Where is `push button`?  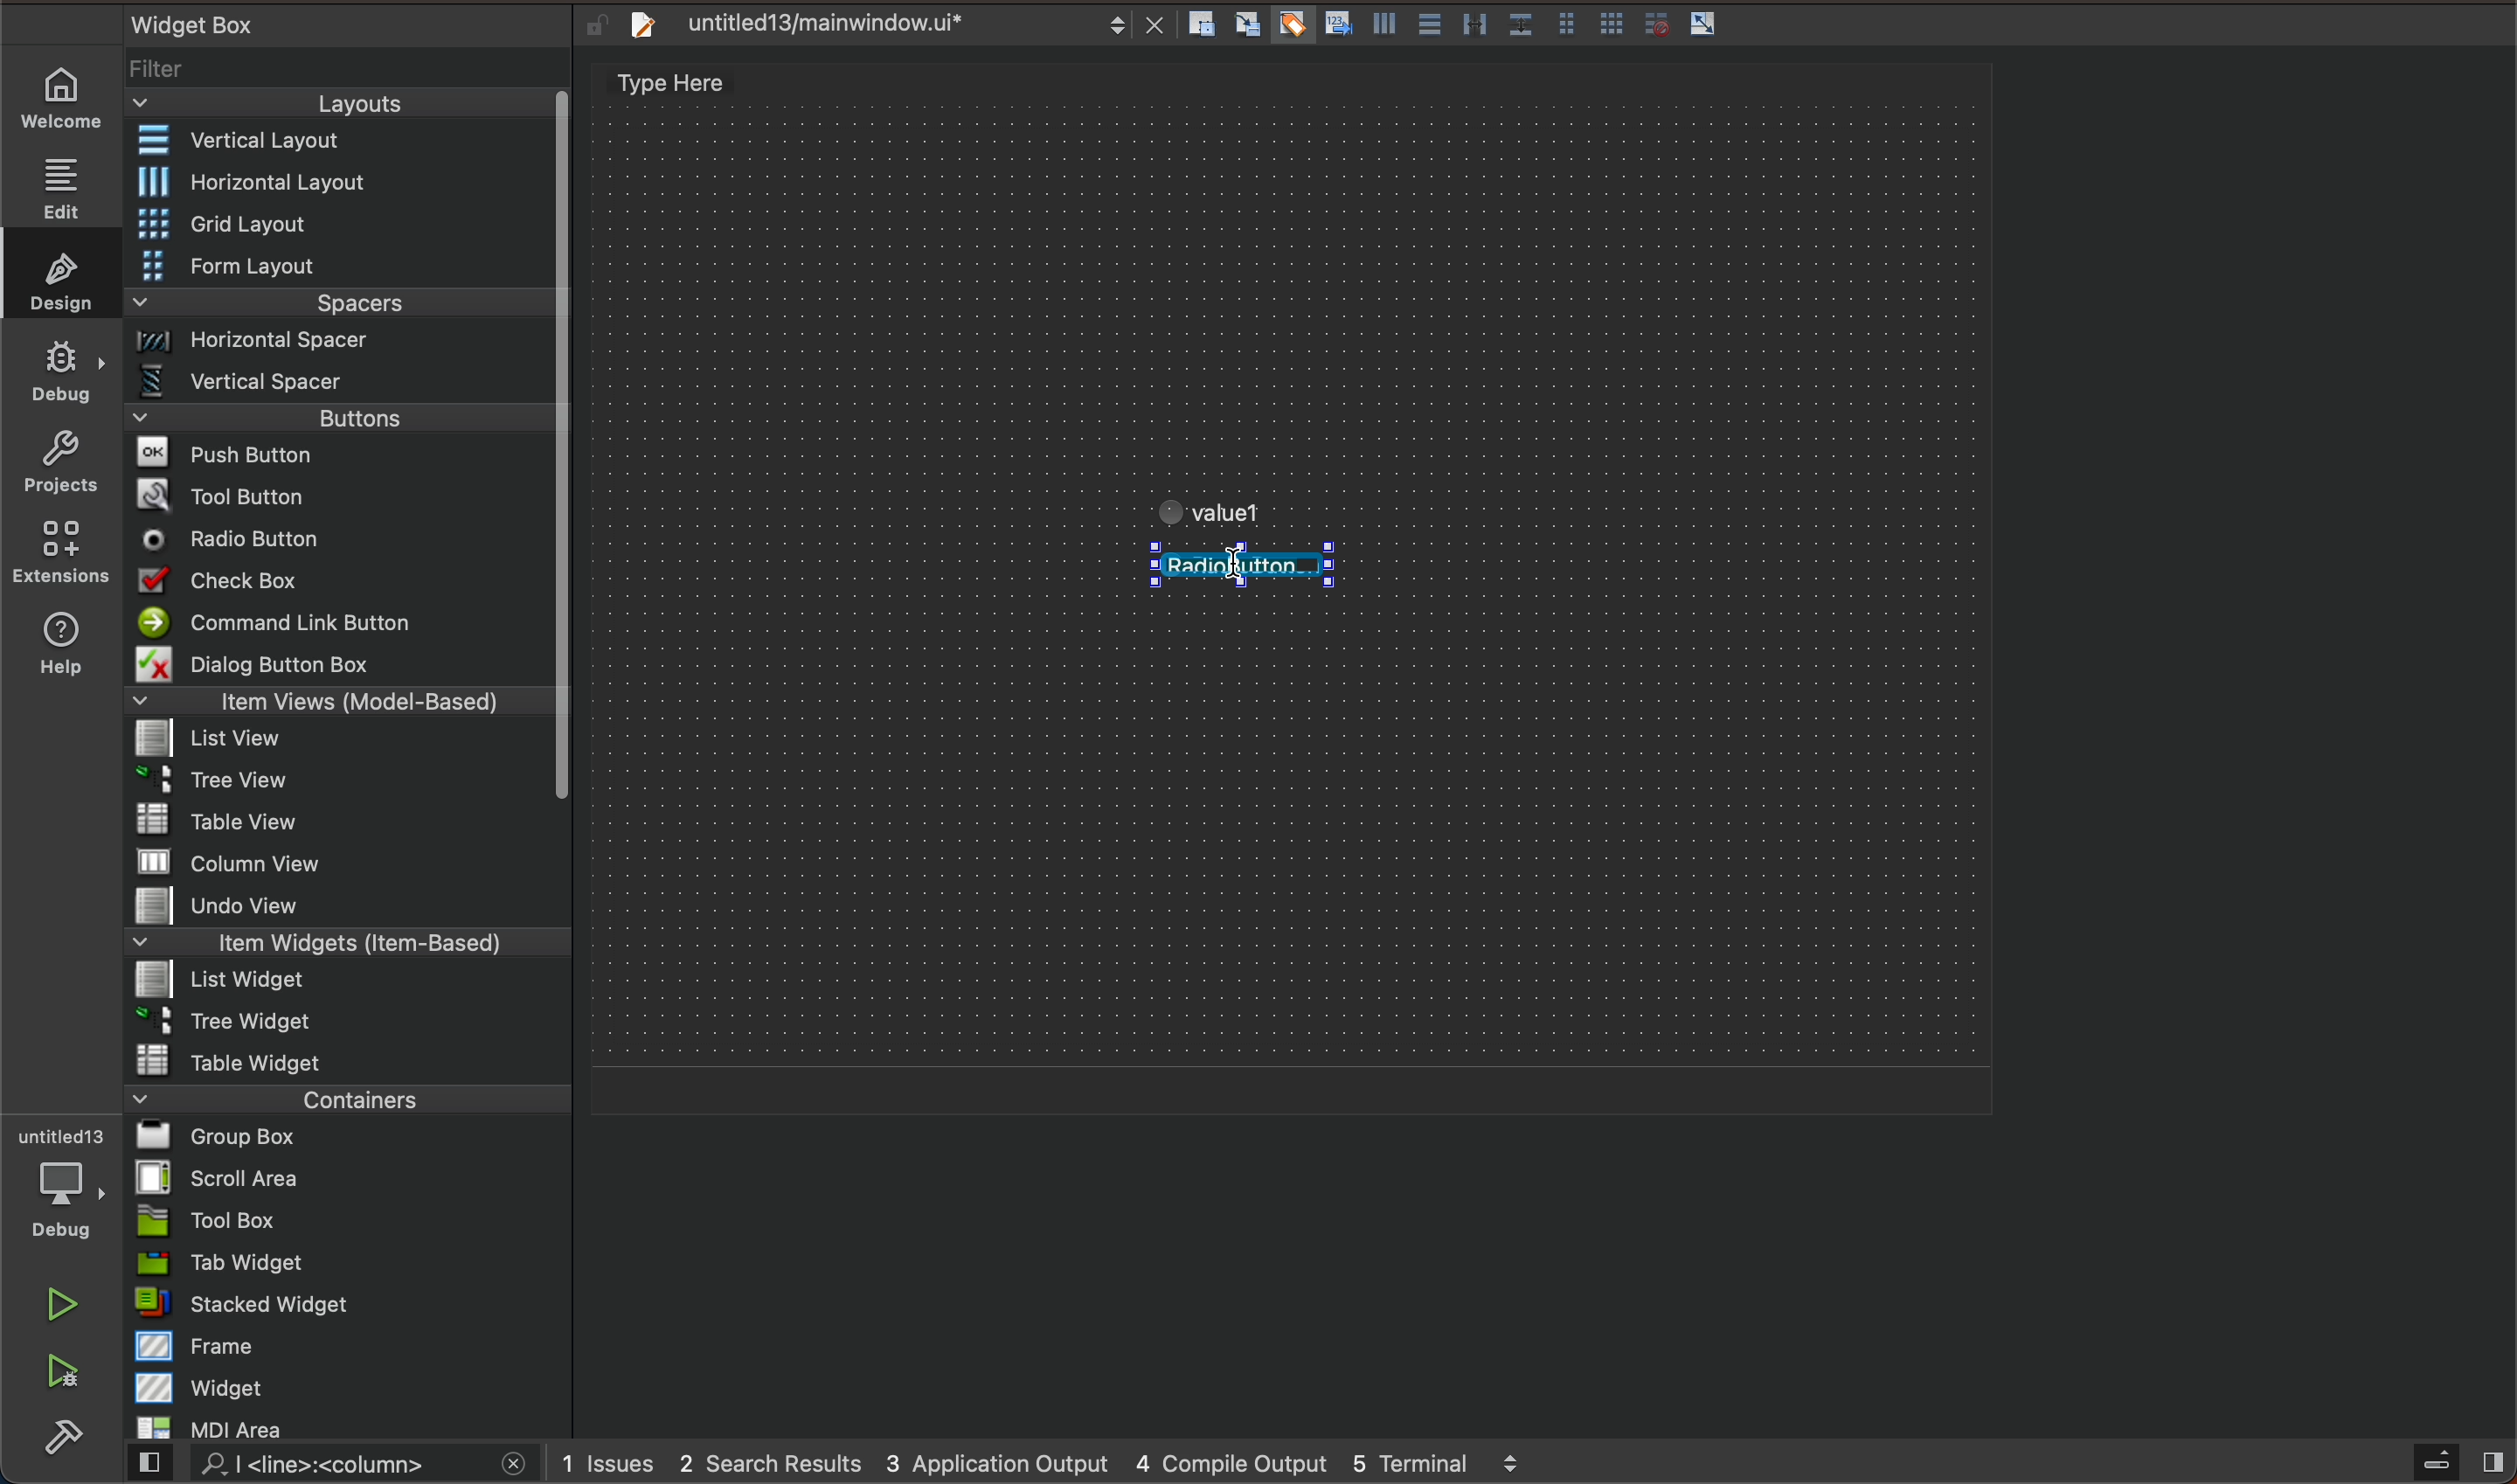
push button is located at coordinates (340, 457).